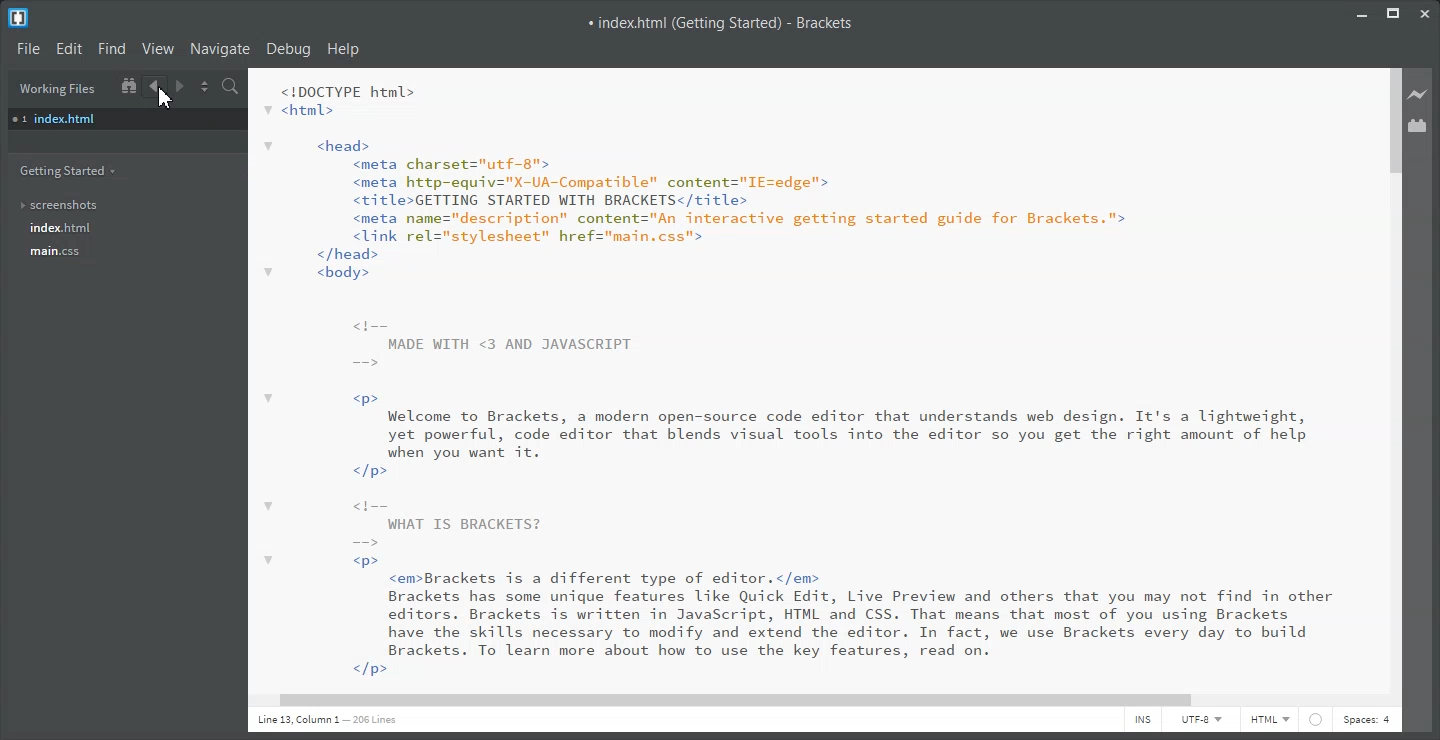 The image size is (1440, 740). I want to click on Extension Manager, so click(1420, 126).